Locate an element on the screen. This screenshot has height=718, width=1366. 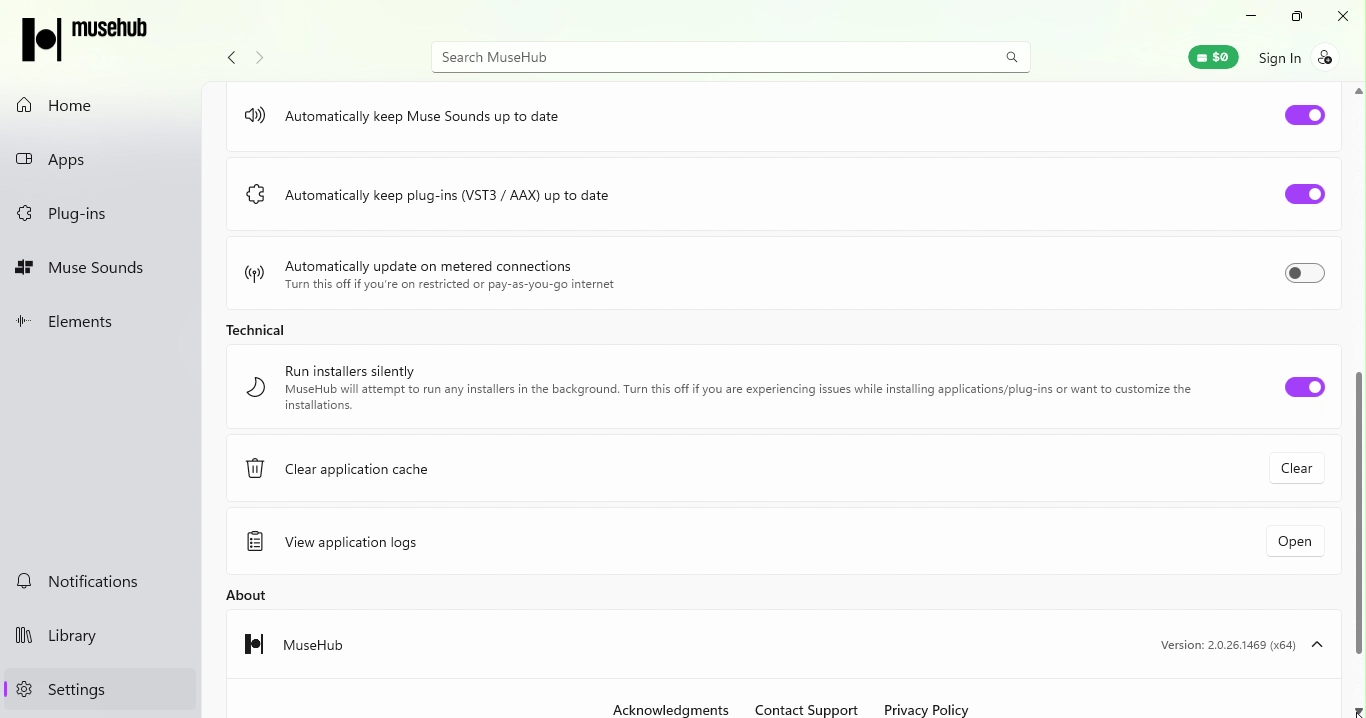
Minimize is located at coordinates (1250, 15).